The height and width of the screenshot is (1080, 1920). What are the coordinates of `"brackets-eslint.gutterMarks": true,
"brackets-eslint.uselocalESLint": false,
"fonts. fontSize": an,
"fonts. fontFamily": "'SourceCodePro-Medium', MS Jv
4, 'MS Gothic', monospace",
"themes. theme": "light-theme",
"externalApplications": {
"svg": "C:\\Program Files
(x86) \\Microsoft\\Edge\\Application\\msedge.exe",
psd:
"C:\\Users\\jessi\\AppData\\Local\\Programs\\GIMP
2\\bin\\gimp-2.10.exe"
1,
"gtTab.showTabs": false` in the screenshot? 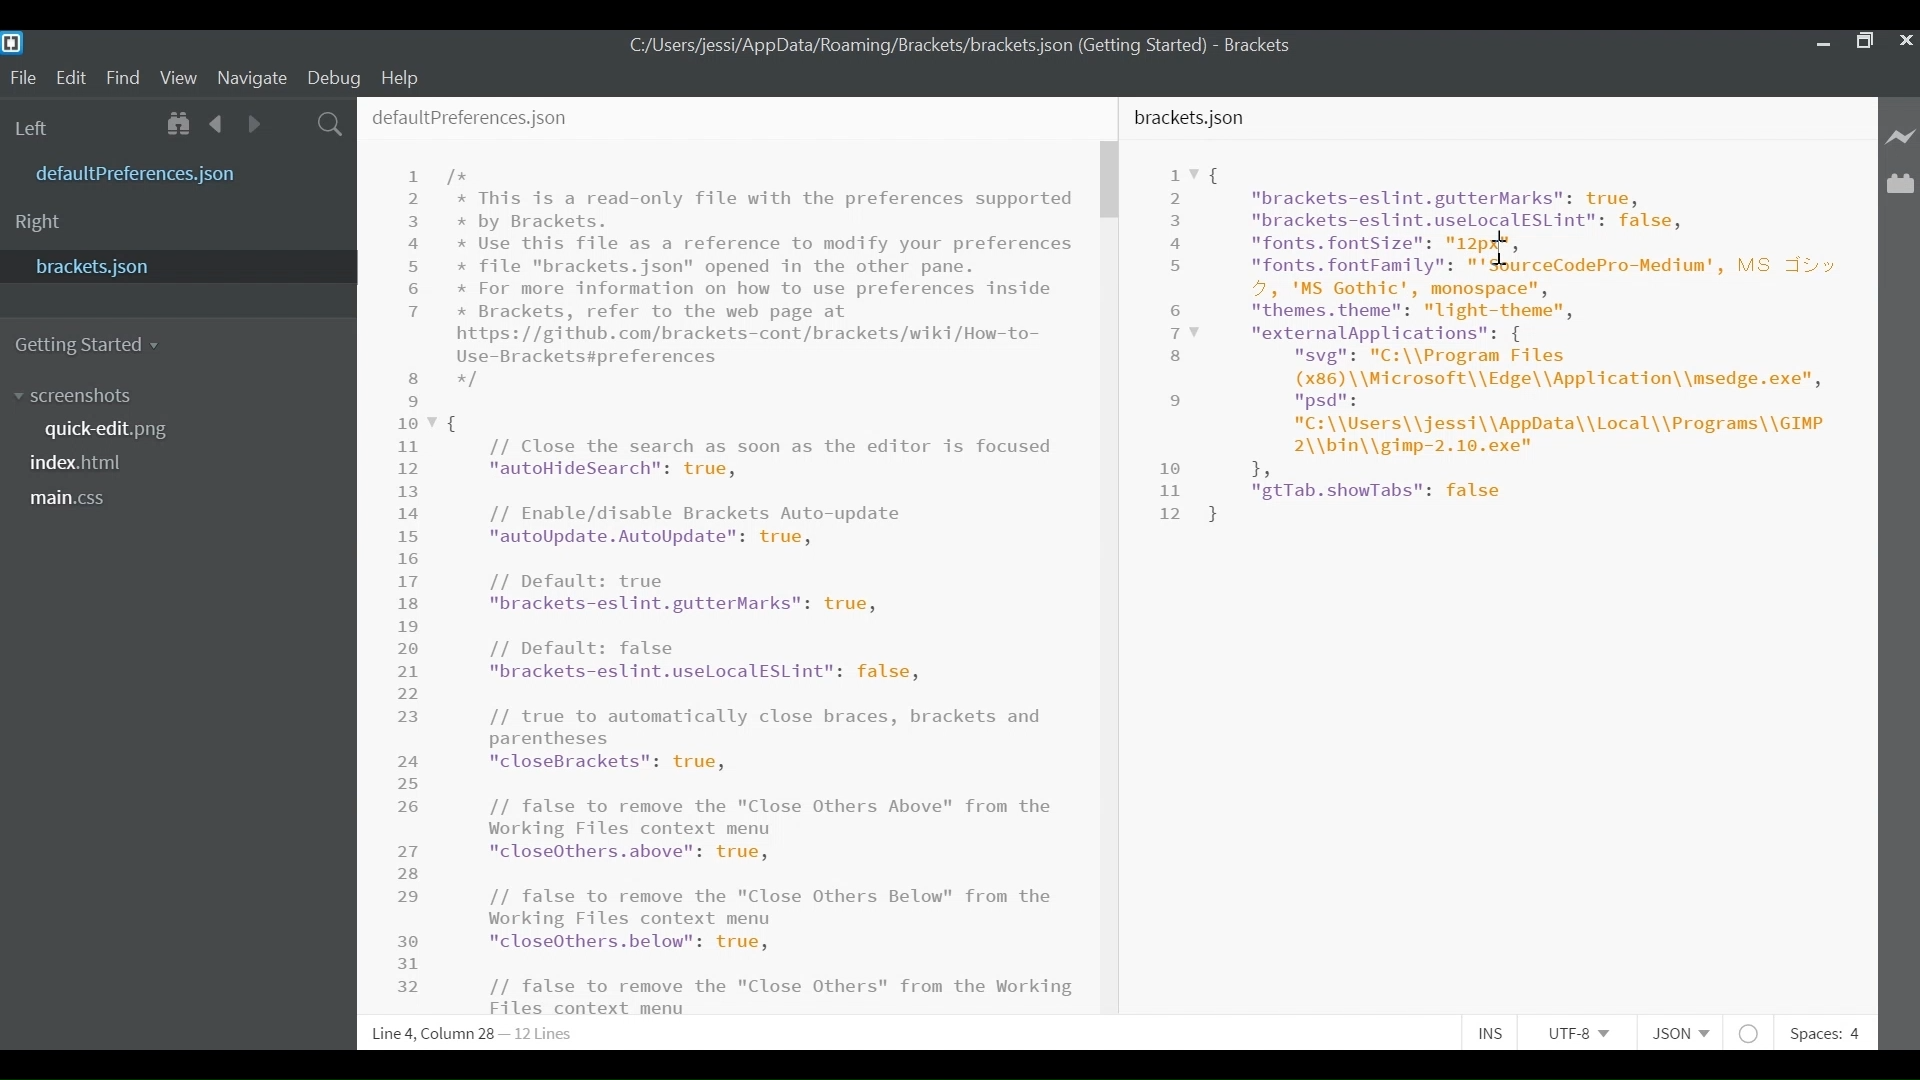 It's located at (1525, 342).